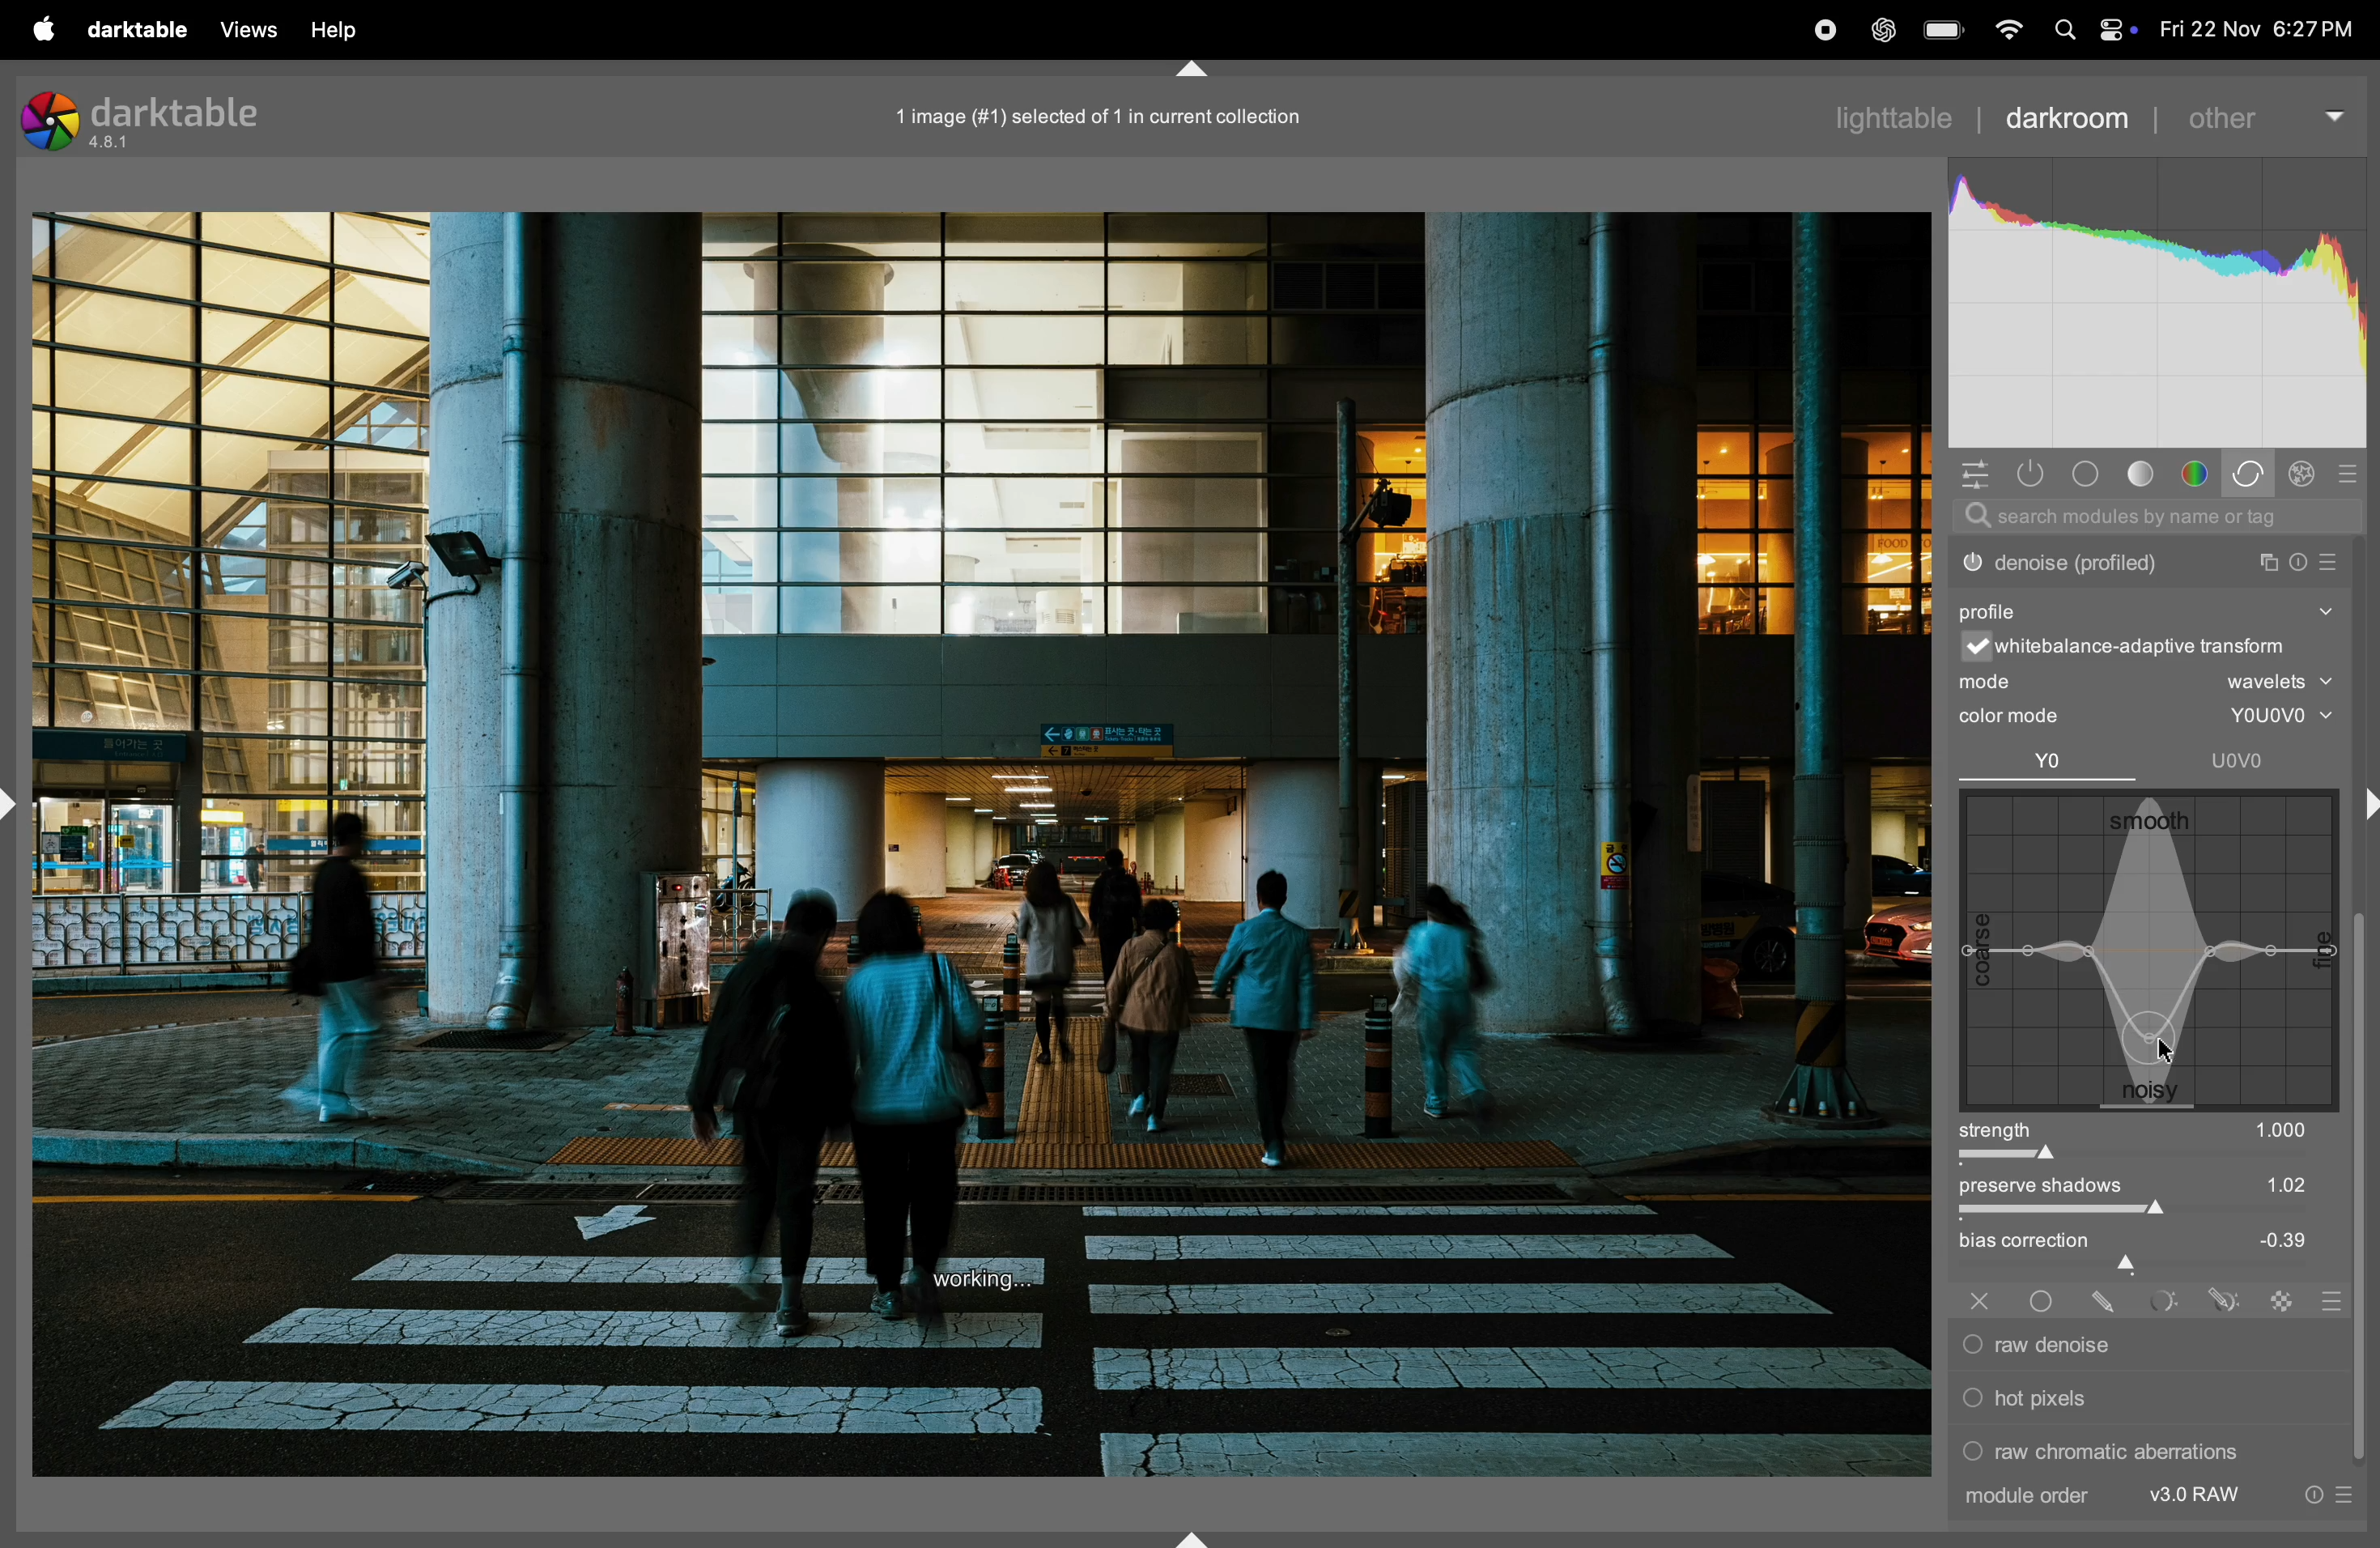 The image size is (2380, 1548). What do you see at coordinates (2141, 1252) in the screenshot?
I see `bias correctiom` at bounding box center [2141, 1252].